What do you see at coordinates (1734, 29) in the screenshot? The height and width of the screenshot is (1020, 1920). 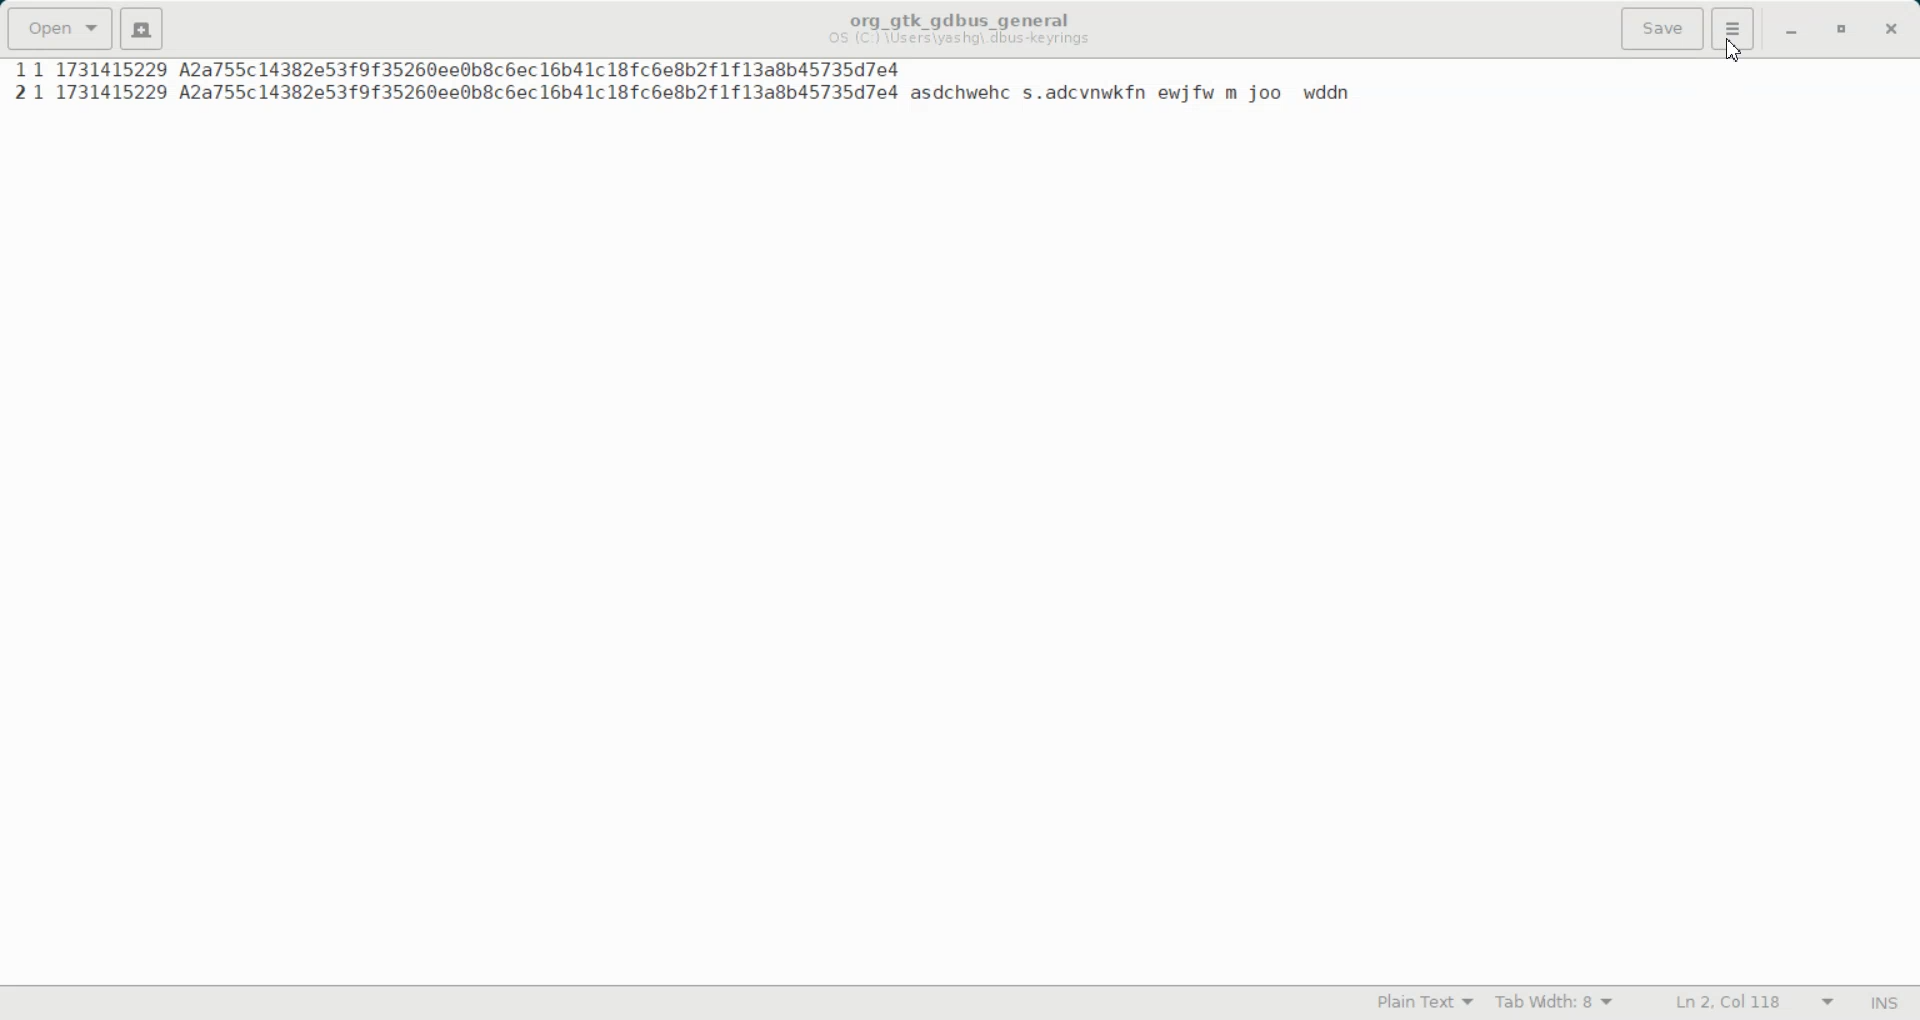 I see `Hamburger settings` at bounding box center [1734, 29].